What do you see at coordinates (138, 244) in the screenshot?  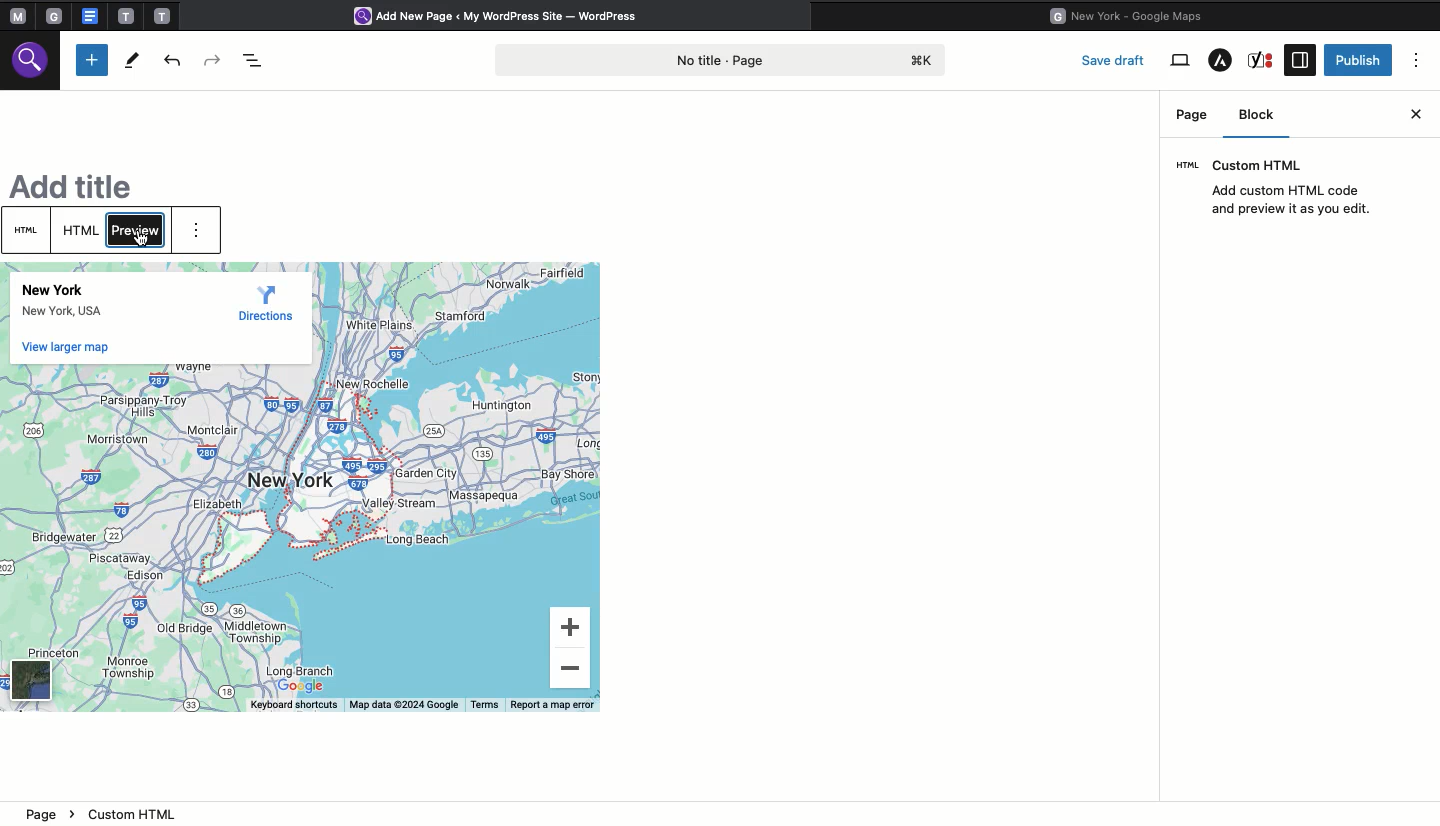 I see `cursor` at bounding box center [138, 244].